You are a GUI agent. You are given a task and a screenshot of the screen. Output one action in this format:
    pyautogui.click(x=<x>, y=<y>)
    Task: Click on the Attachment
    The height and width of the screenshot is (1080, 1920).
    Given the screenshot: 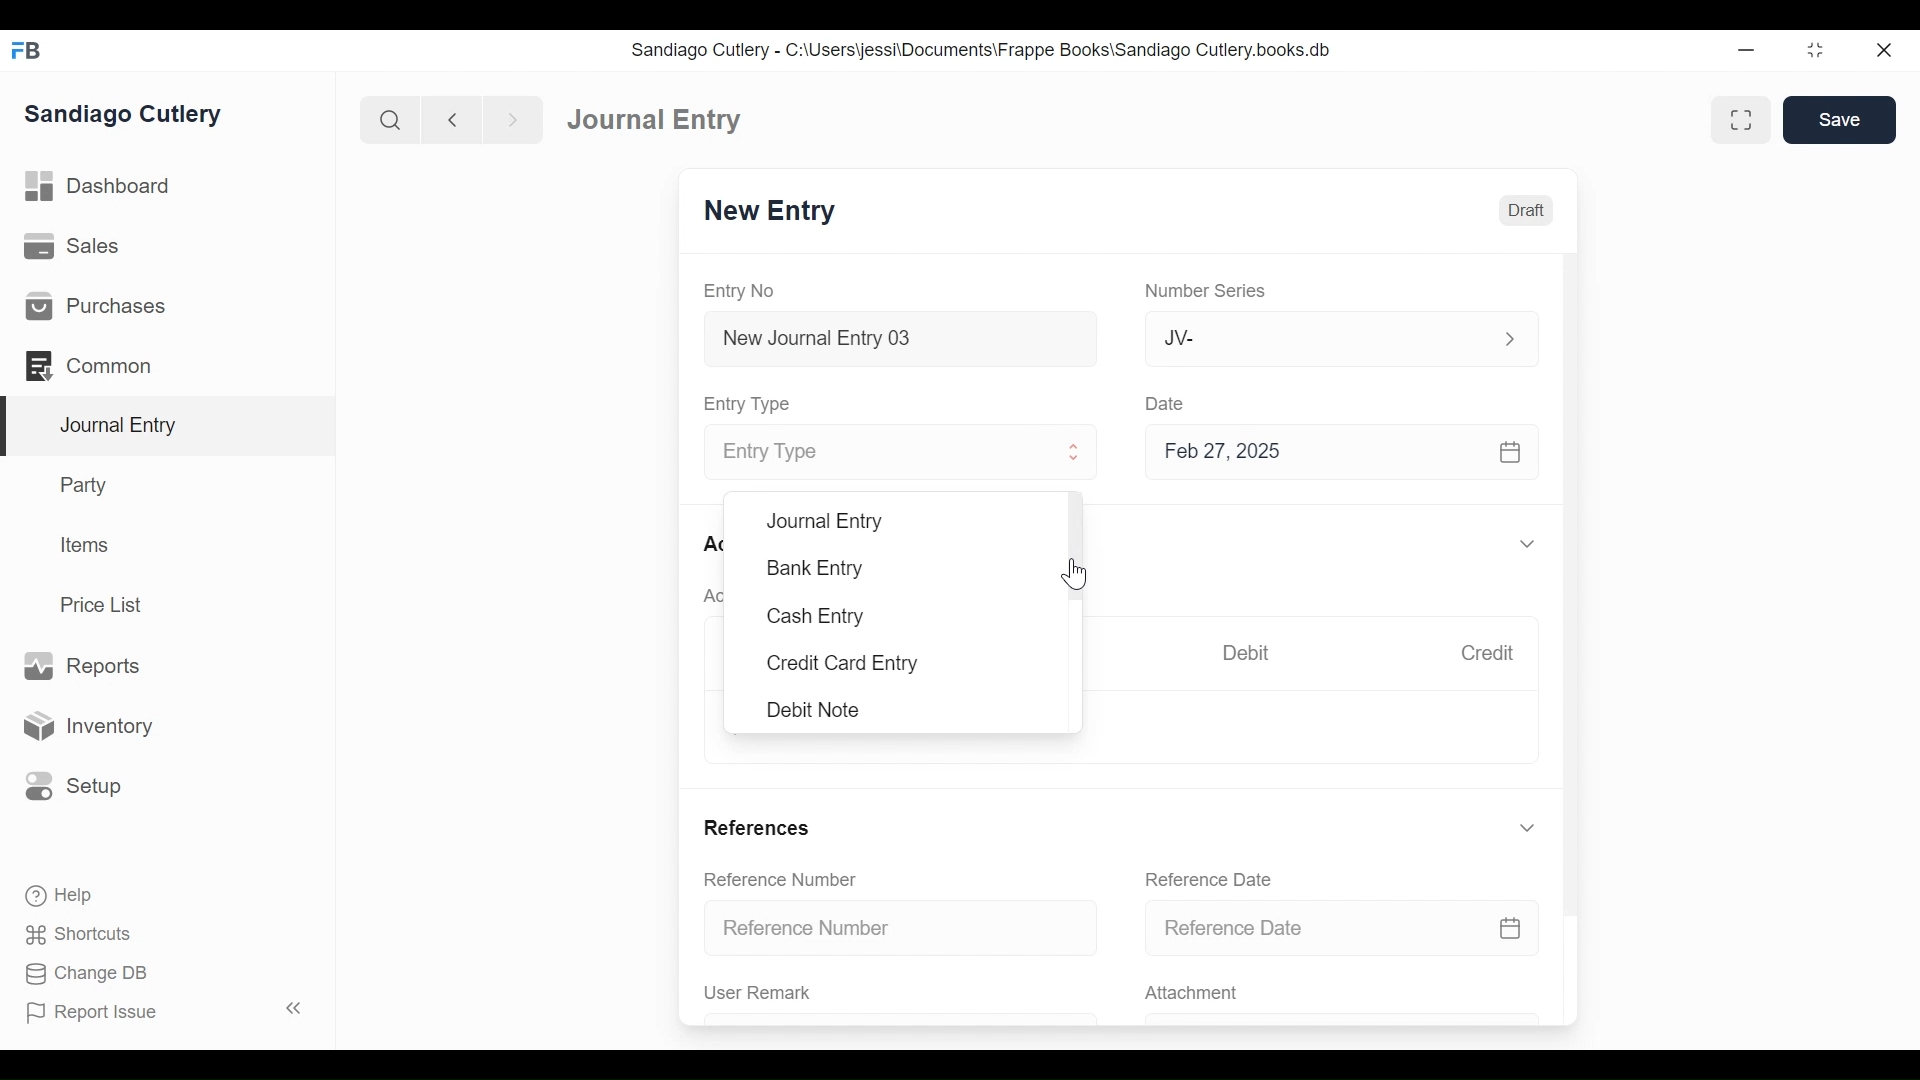 What is the action you would take?
    pyautogui.click(x=1191, y=995)
    